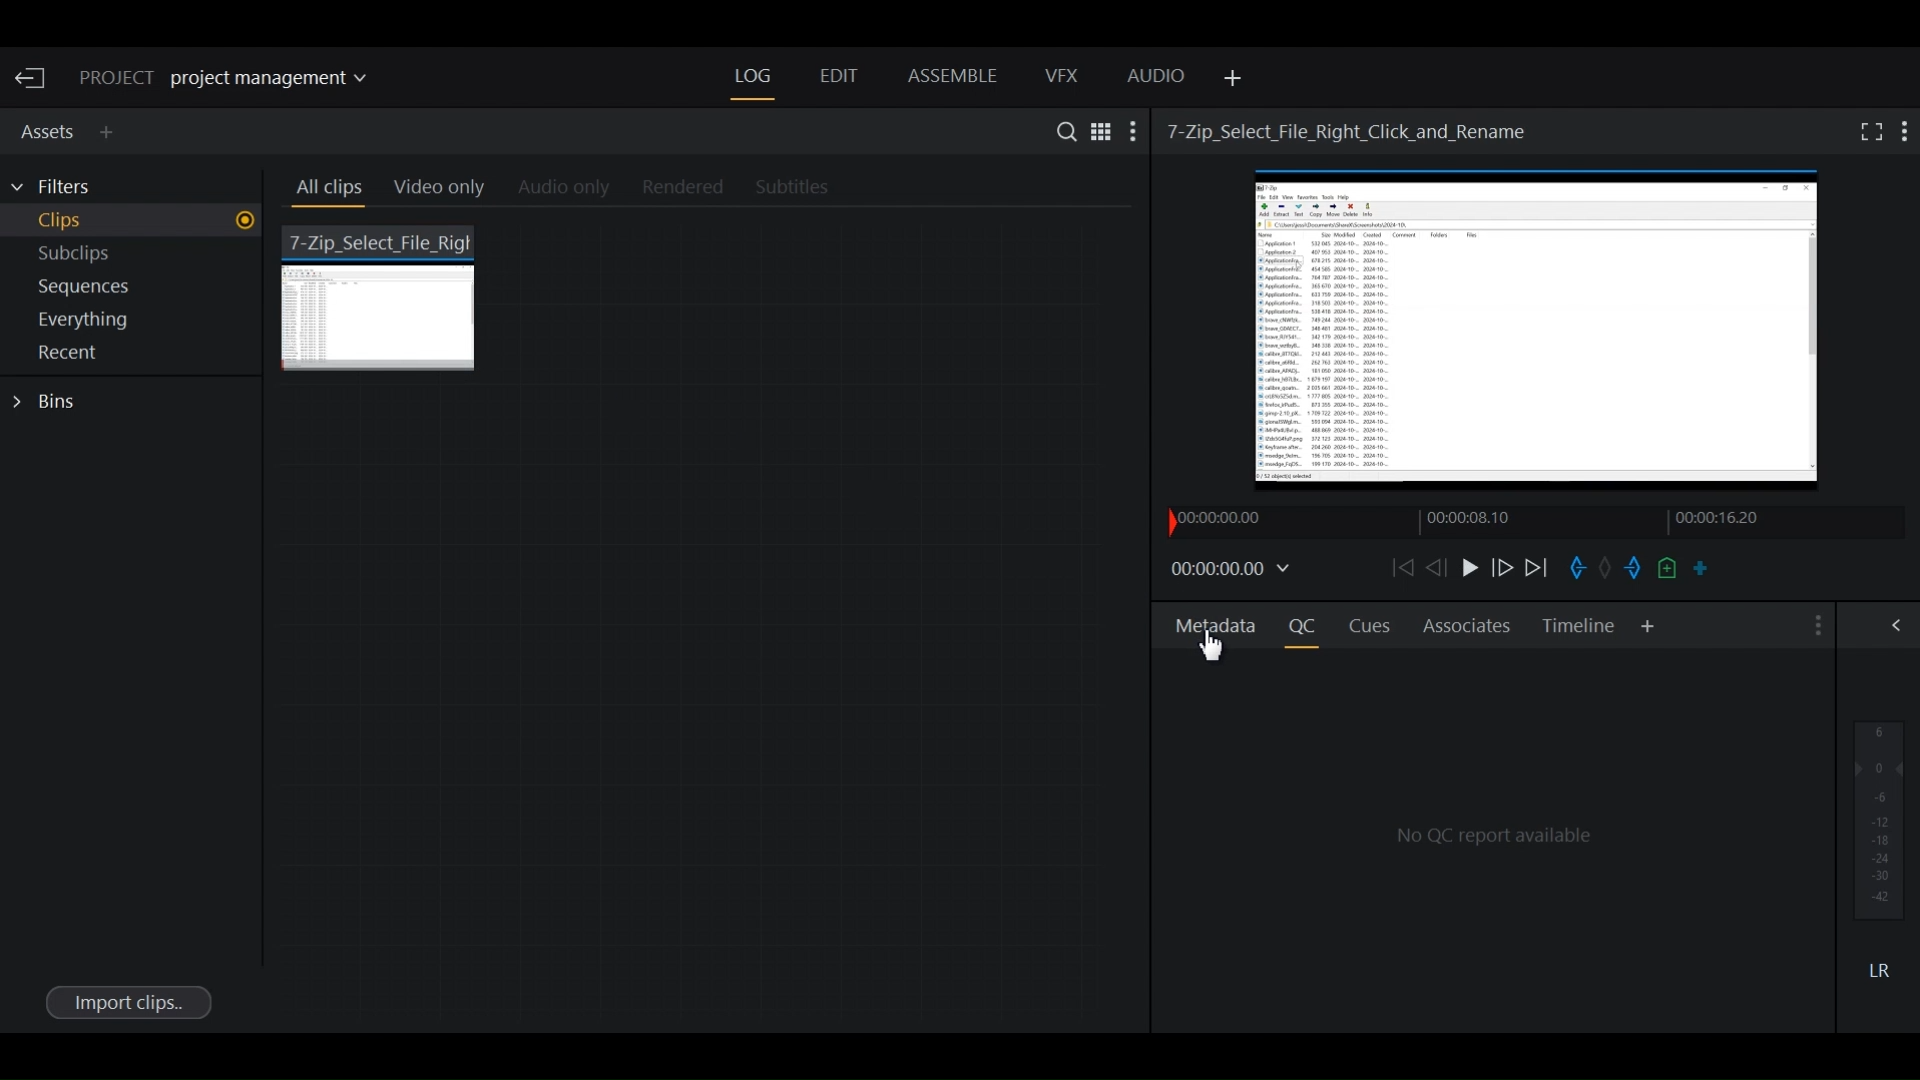 The image size is (1920, 1080). Describe the element at coordinates (1061, 131) in the screenshot. I see `Search in assets and Bins` at that location.